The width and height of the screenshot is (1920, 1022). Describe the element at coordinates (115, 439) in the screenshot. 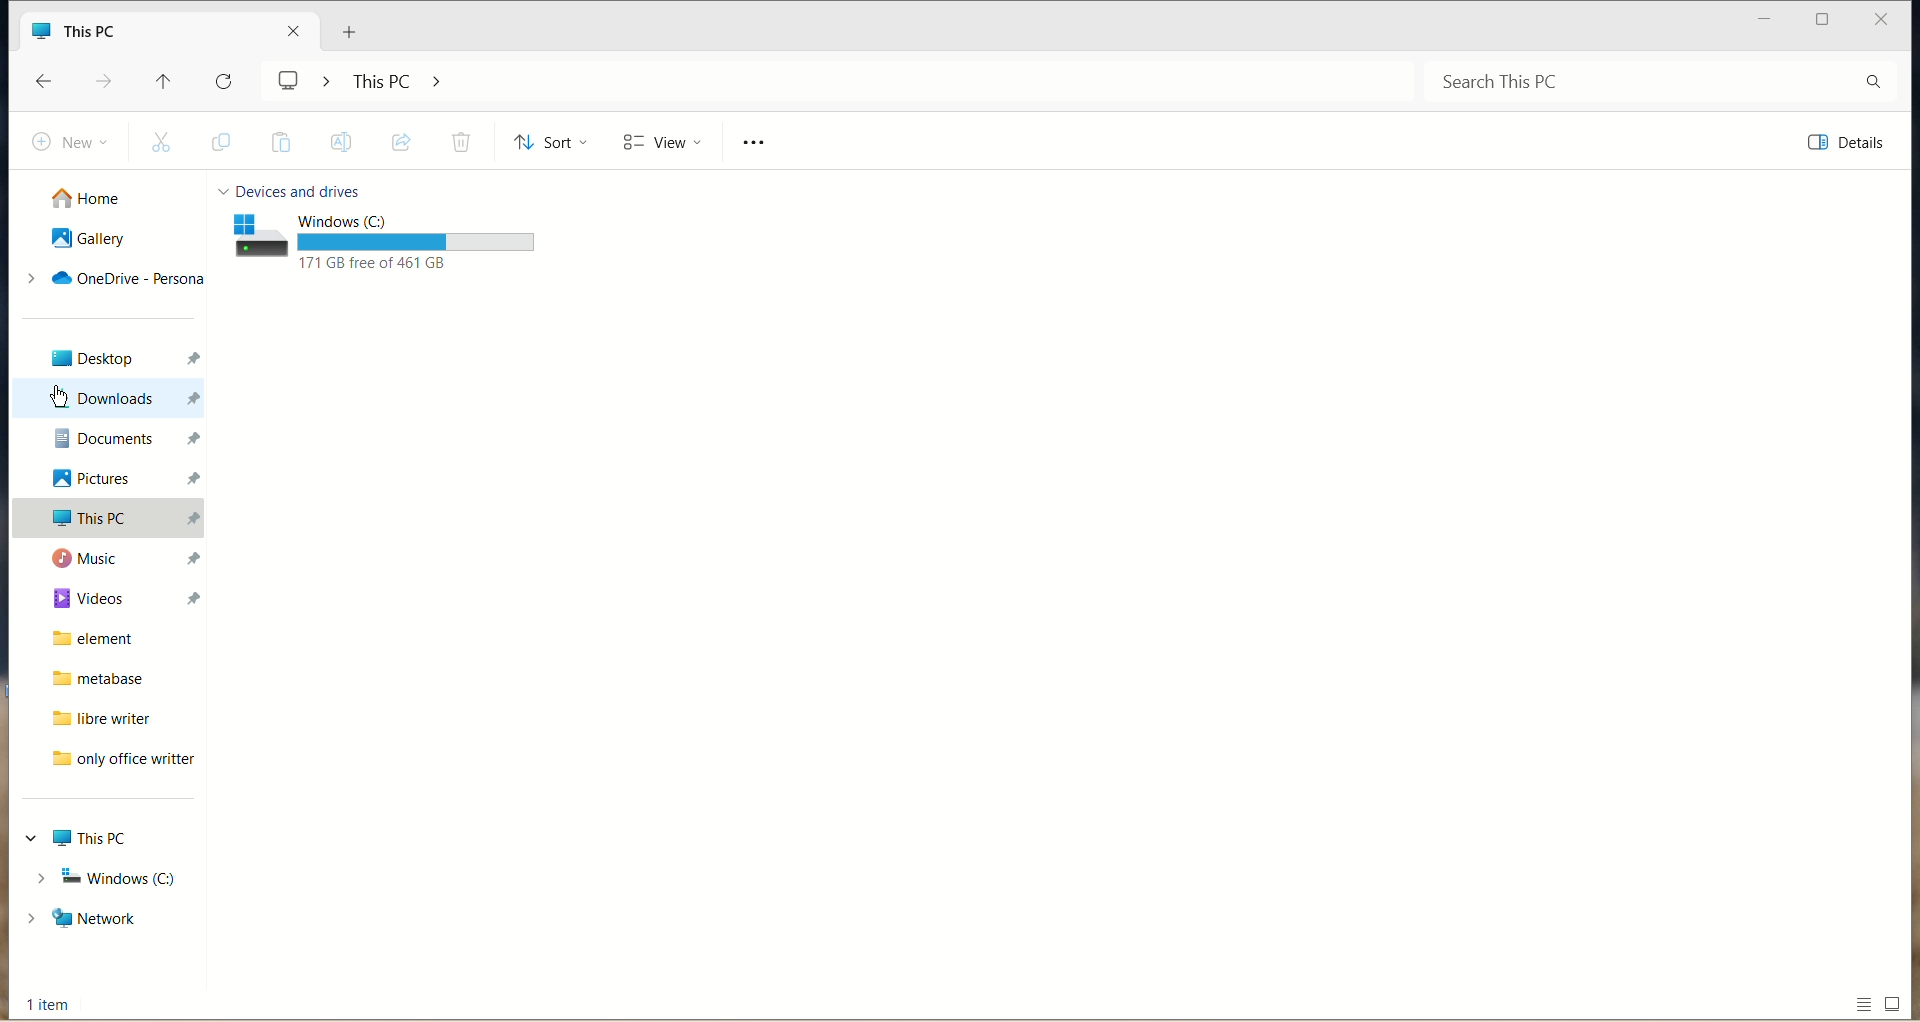

I see `documents` at that location.